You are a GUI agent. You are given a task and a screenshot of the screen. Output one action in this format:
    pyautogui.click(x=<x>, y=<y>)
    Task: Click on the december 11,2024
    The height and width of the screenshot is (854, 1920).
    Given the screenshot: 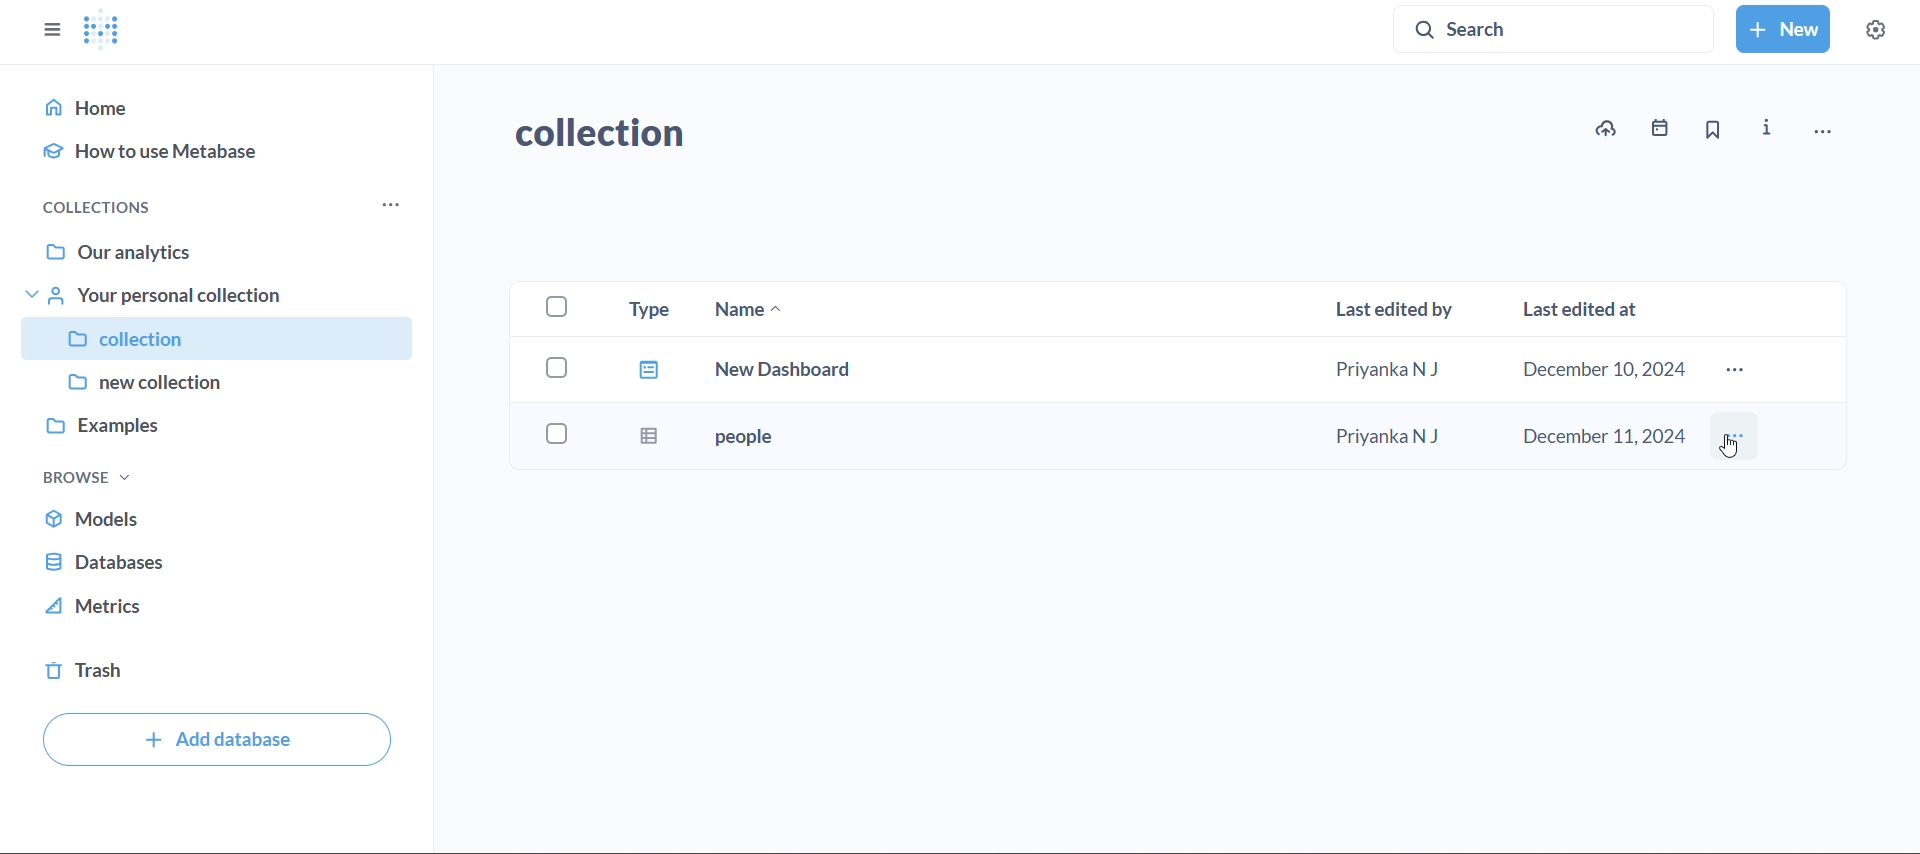 What is the action you would take?
    pyautogui.click(x=1599, y=436)
    